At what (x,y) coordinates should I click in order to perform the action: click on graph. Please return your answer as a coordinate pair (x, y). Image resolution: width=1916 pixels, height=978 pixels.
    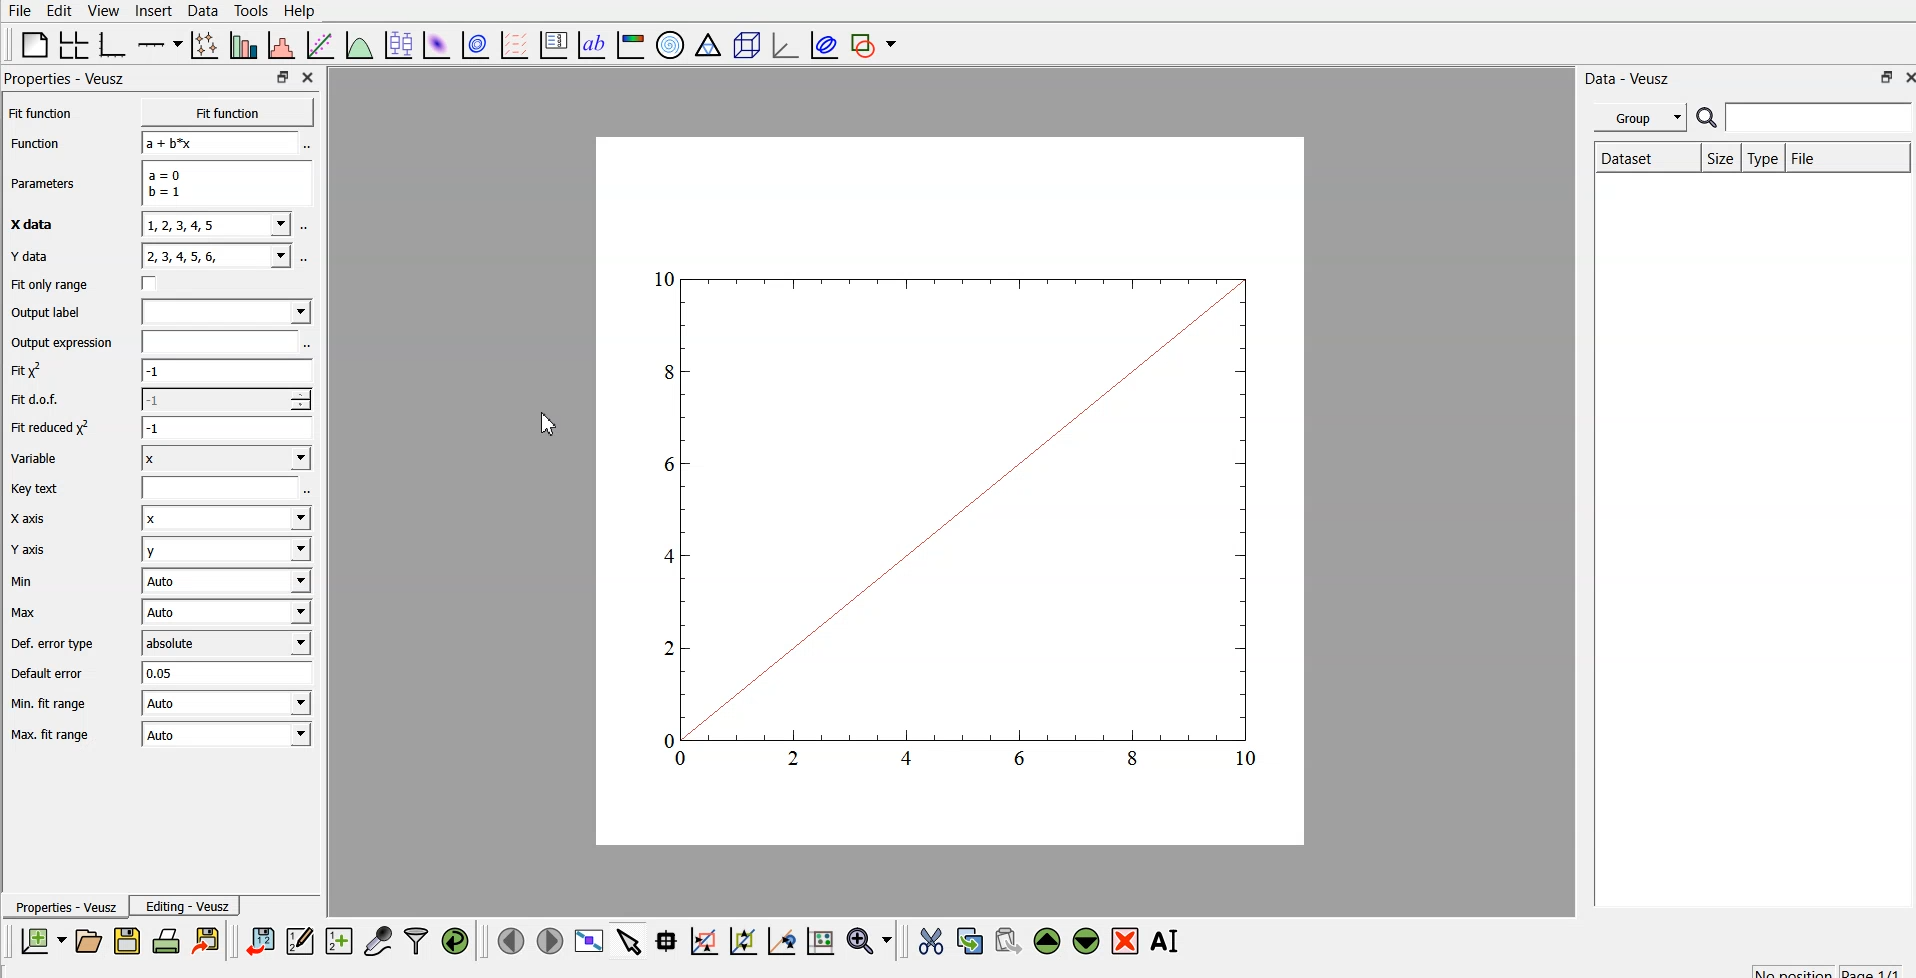
    Looking at the image, I should click on (956, 522).